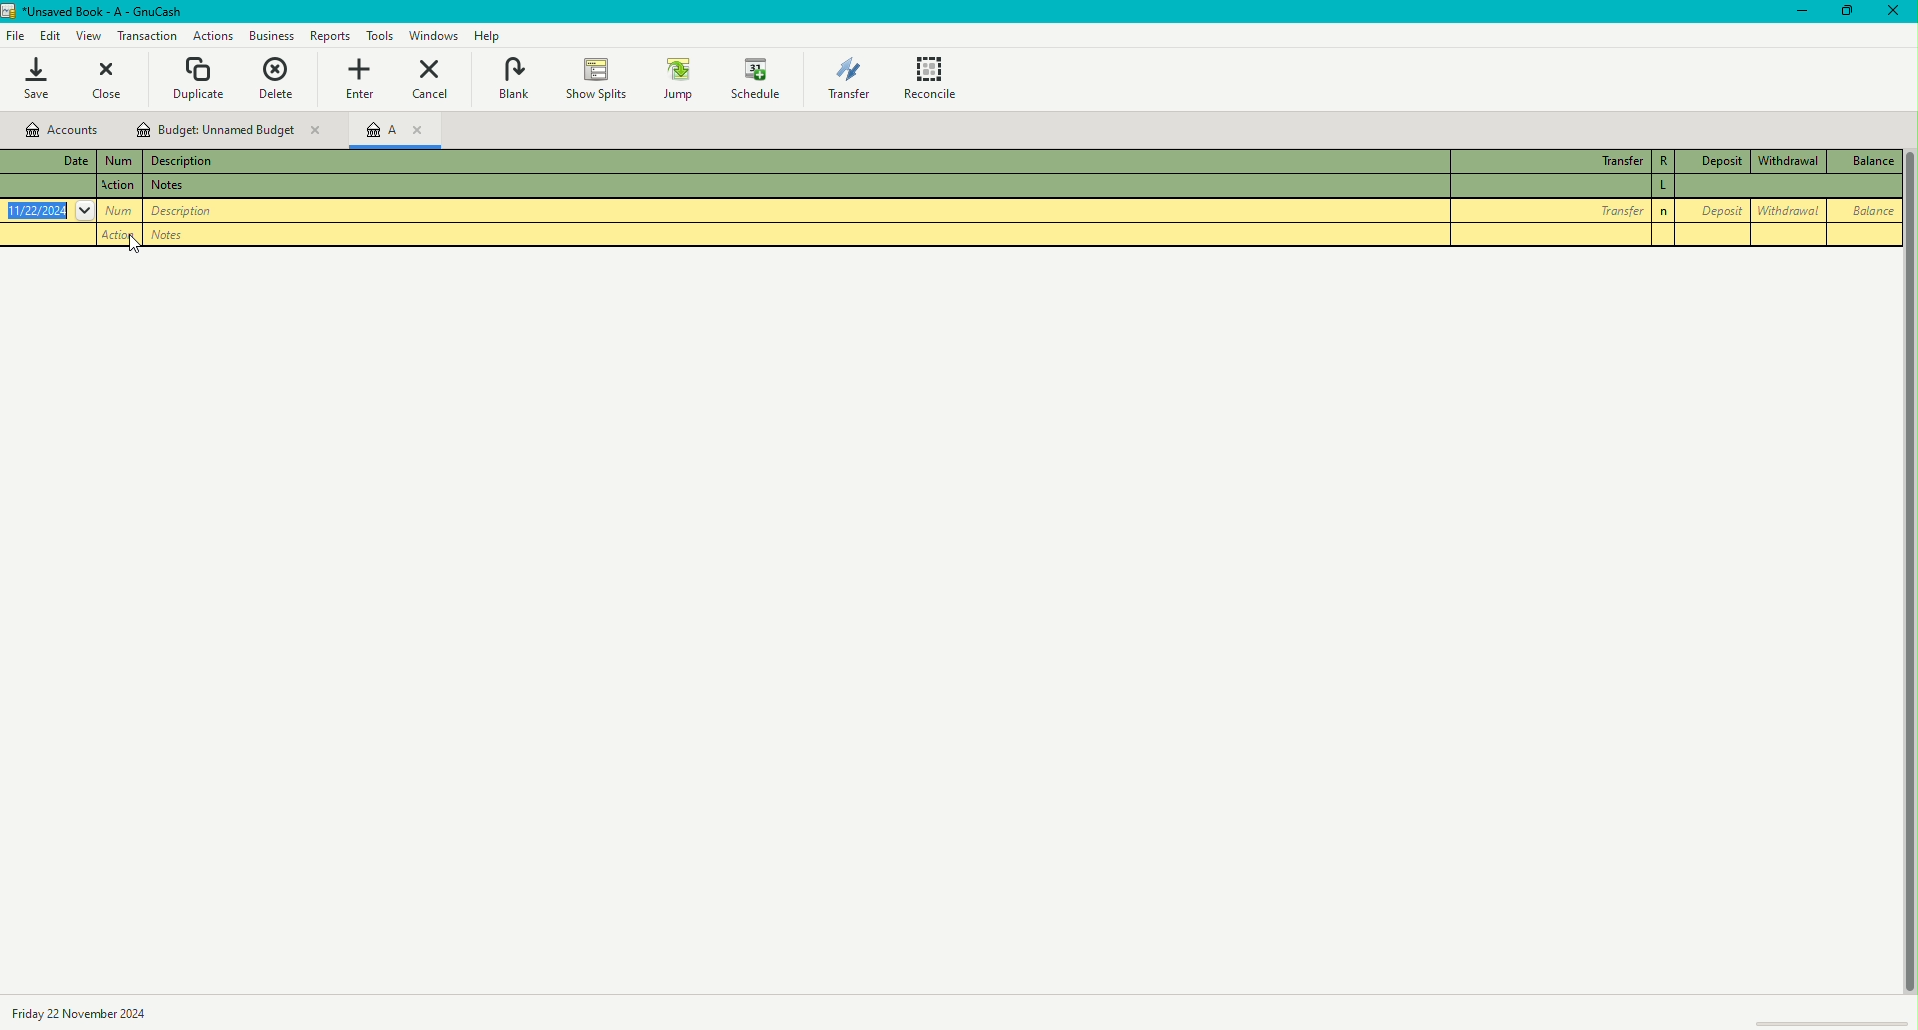 Image resolution: width=1918 pixels, height=1030 pixels. Describe the element at coordinates (761, 80) in the screenshot. I see `Schedule` at that location.